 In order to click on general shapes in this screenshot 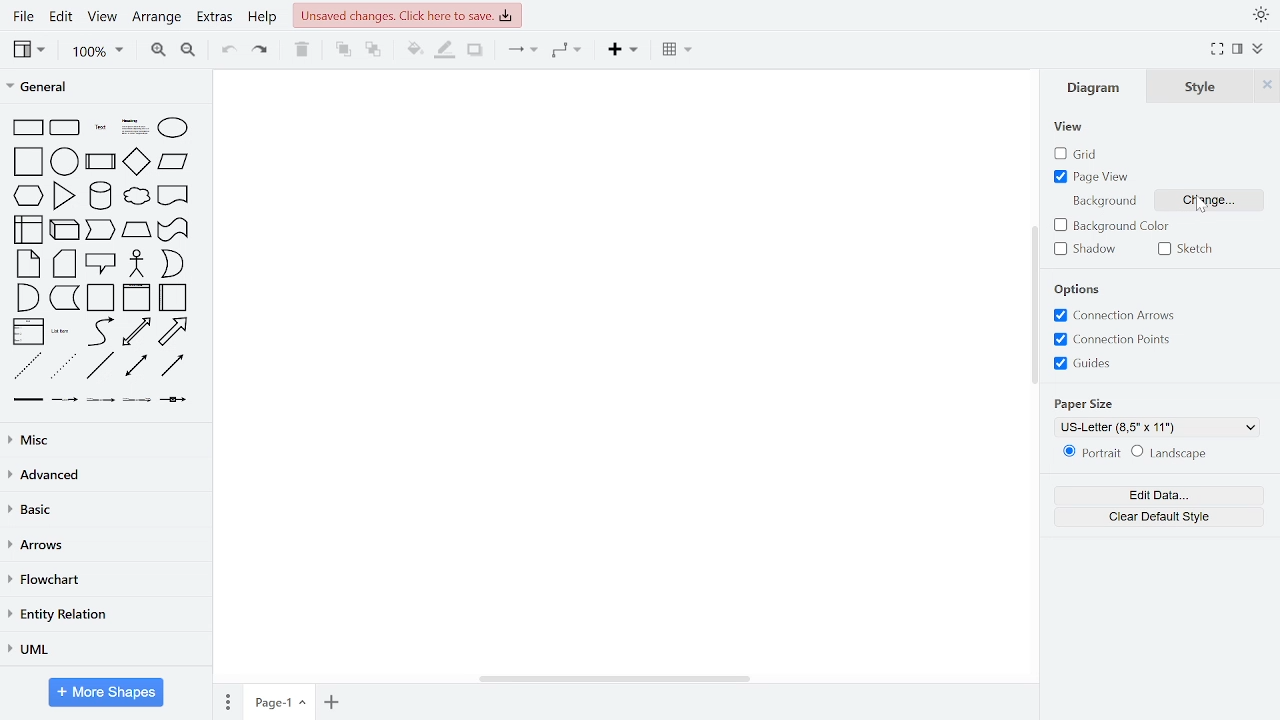, I will do `click(133, 161)`.